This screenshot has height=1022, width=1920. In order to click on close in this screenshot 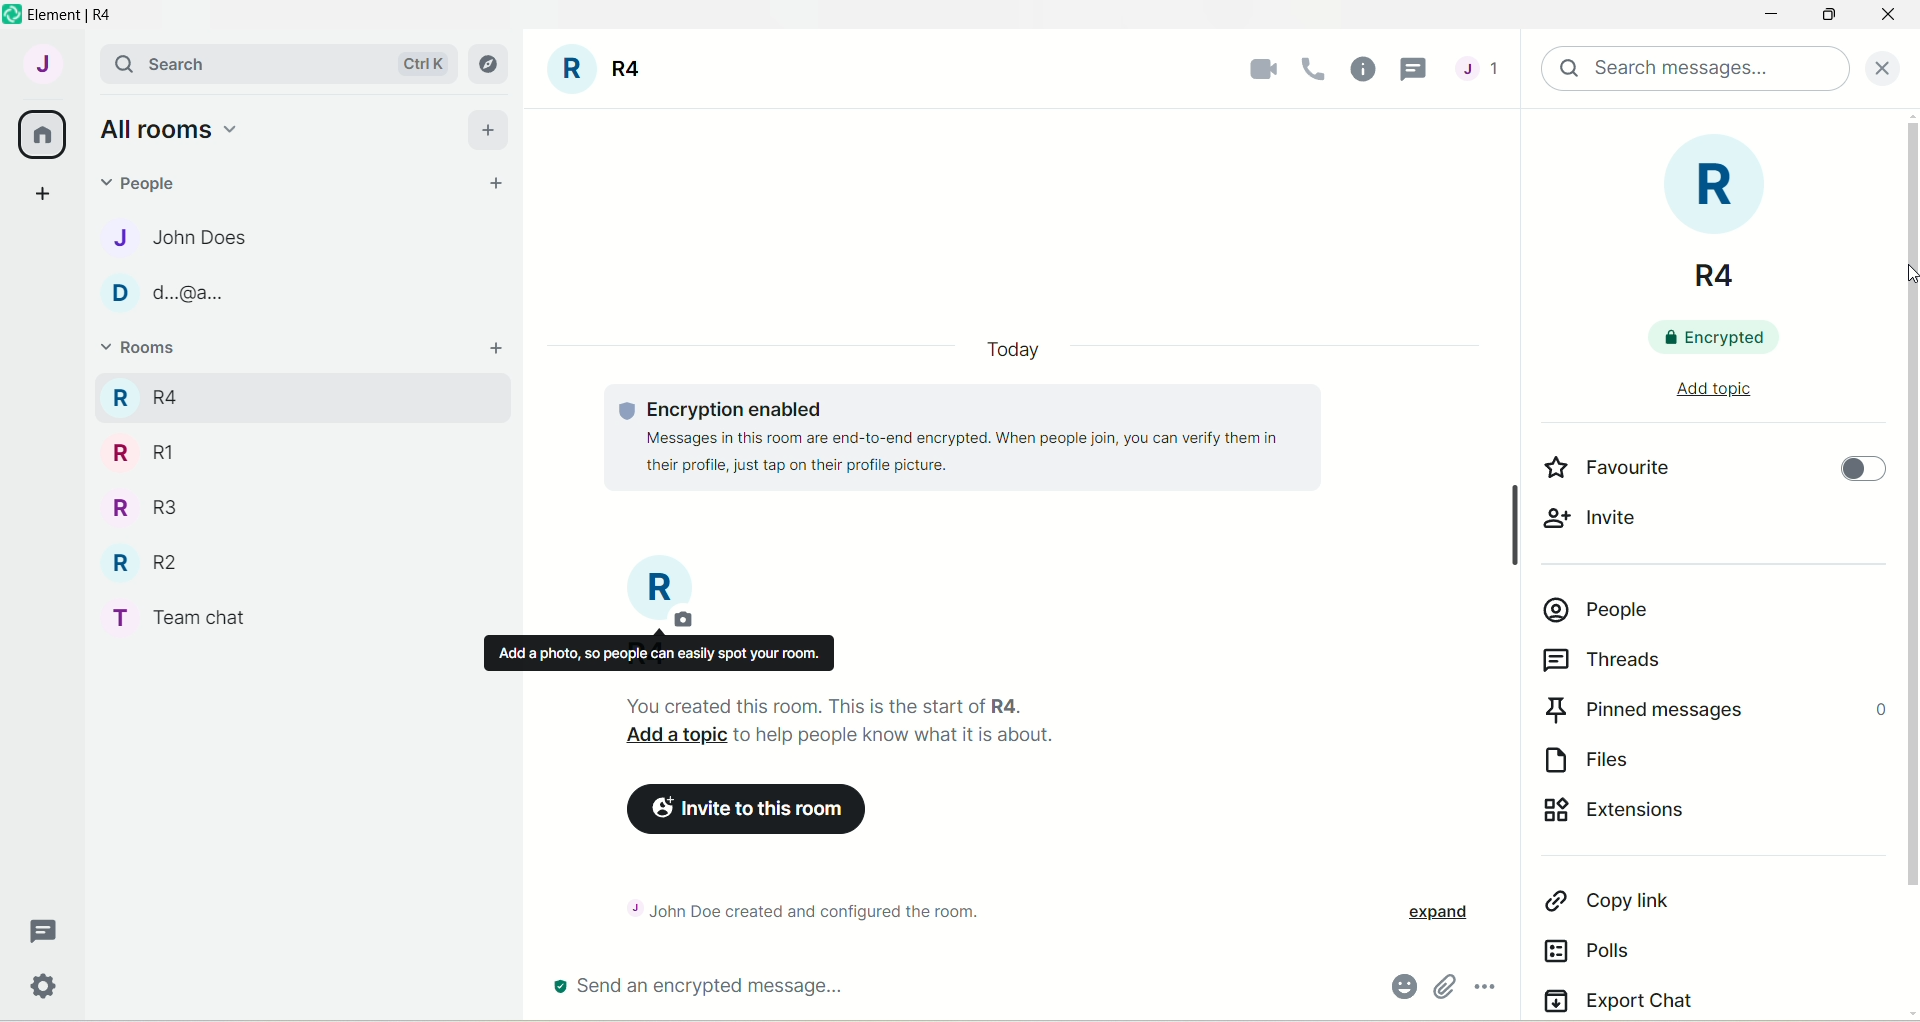, I will do `click(1889, 66)`.